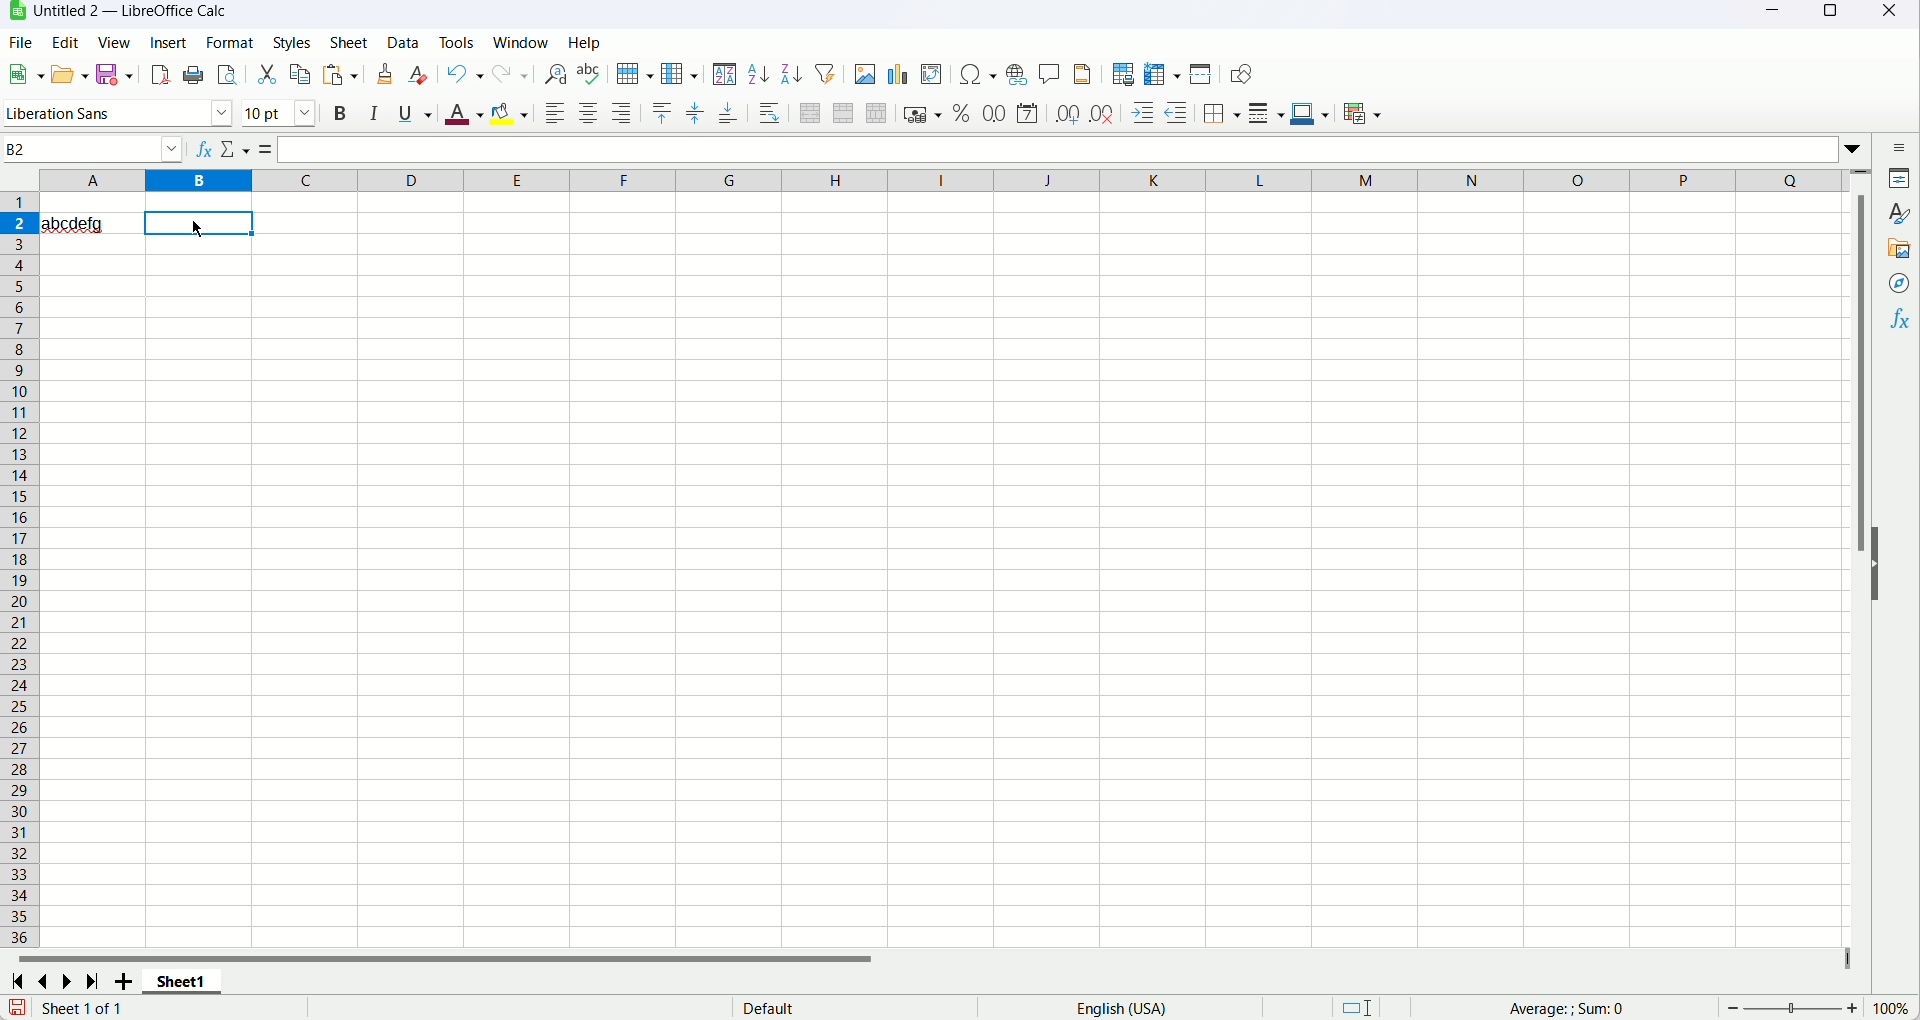 This screenshot has width=1920, height=1020. Describe the element at coordinates (203, 148) in the screenshot. I see `function wizard` at that location.